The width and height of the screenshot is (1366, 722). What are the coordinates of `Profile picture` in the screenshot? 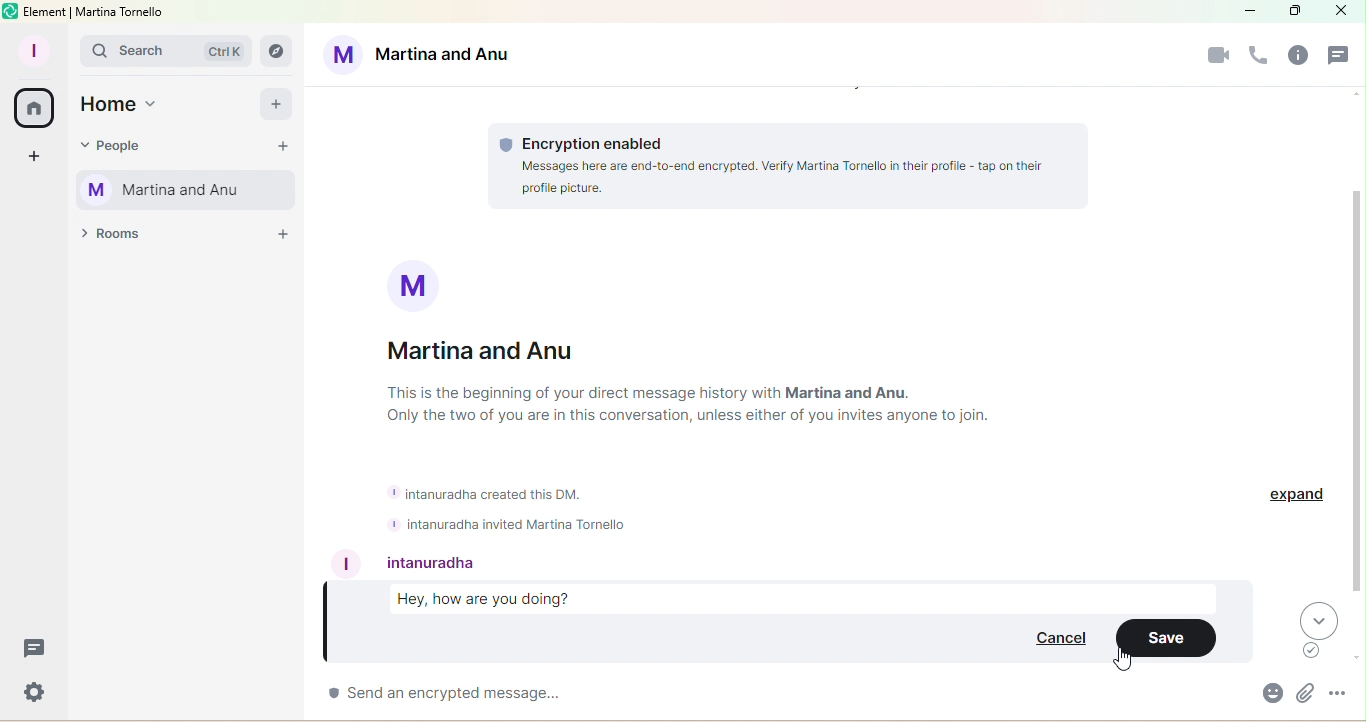 It's located at (417, 284).